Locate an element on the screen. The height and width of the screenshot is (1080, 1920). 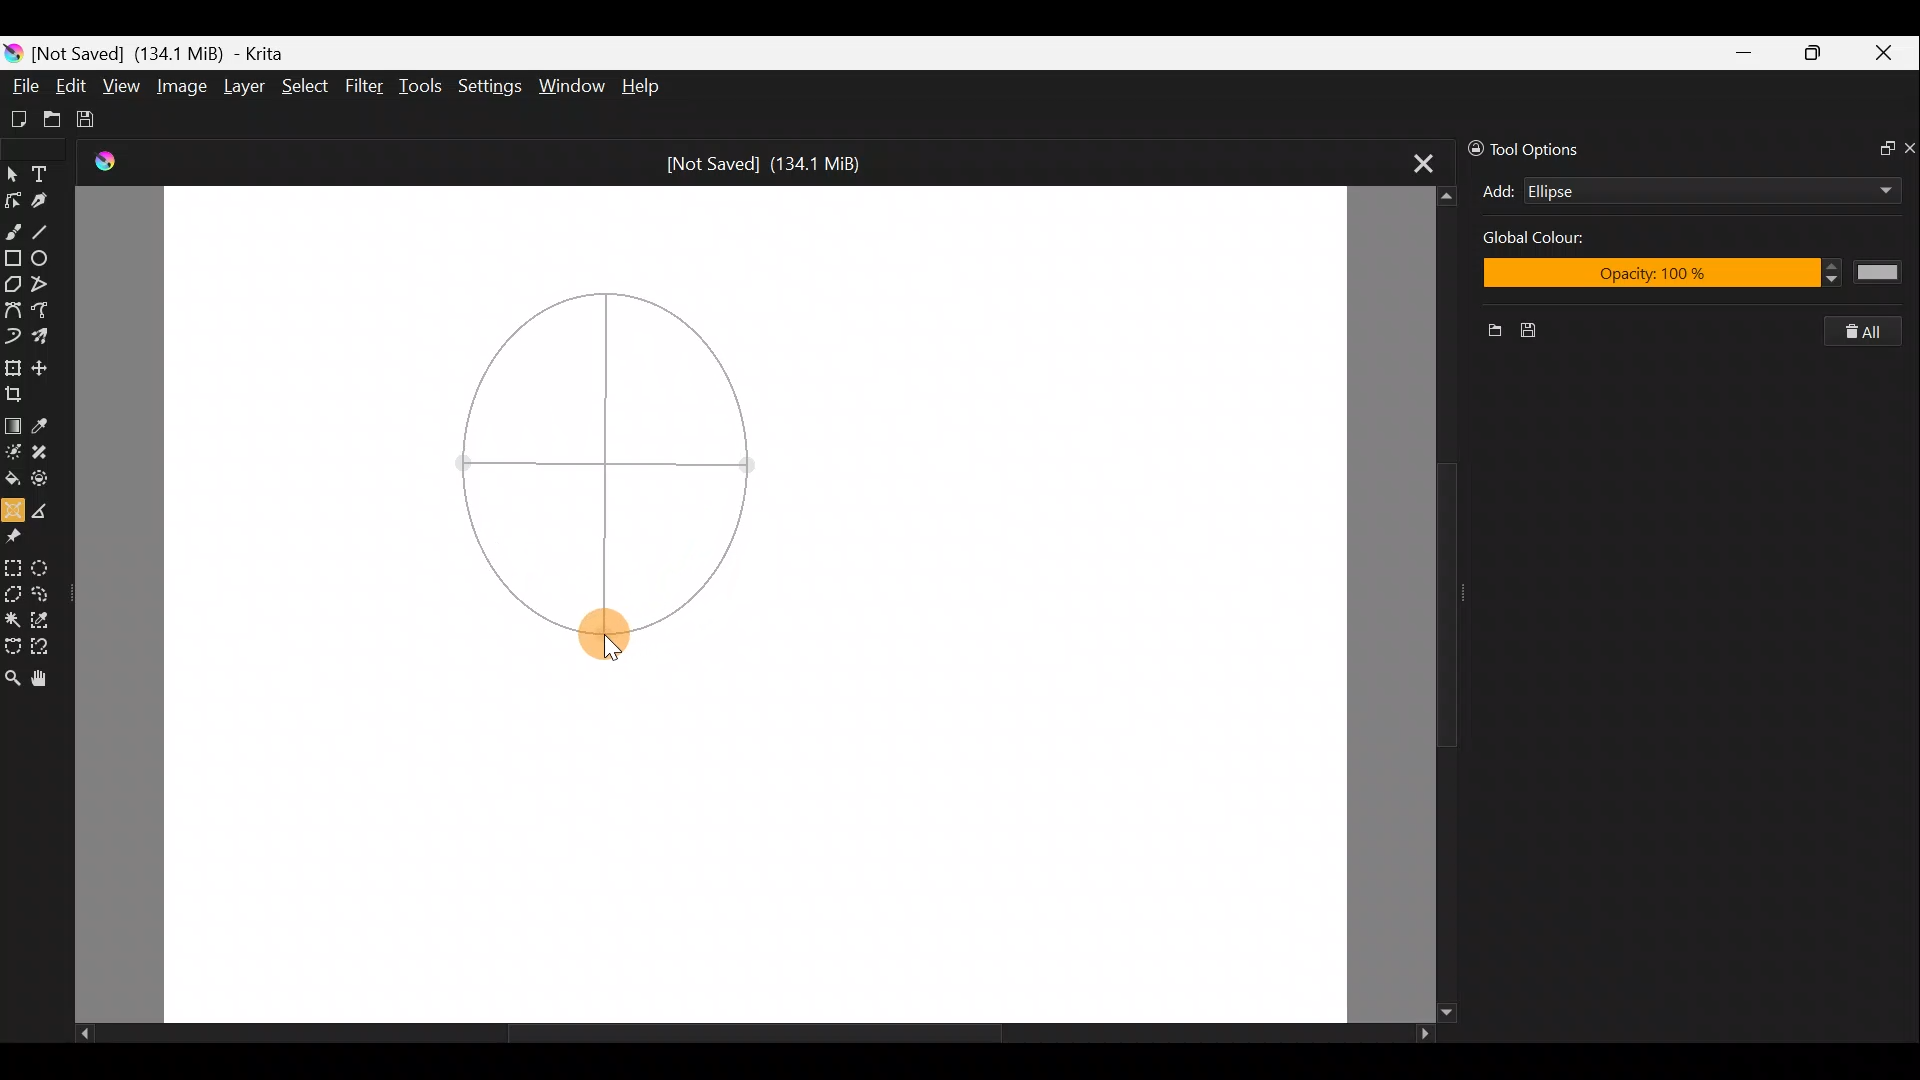
Opacity: 100% is located at coordinates (1694, 276).